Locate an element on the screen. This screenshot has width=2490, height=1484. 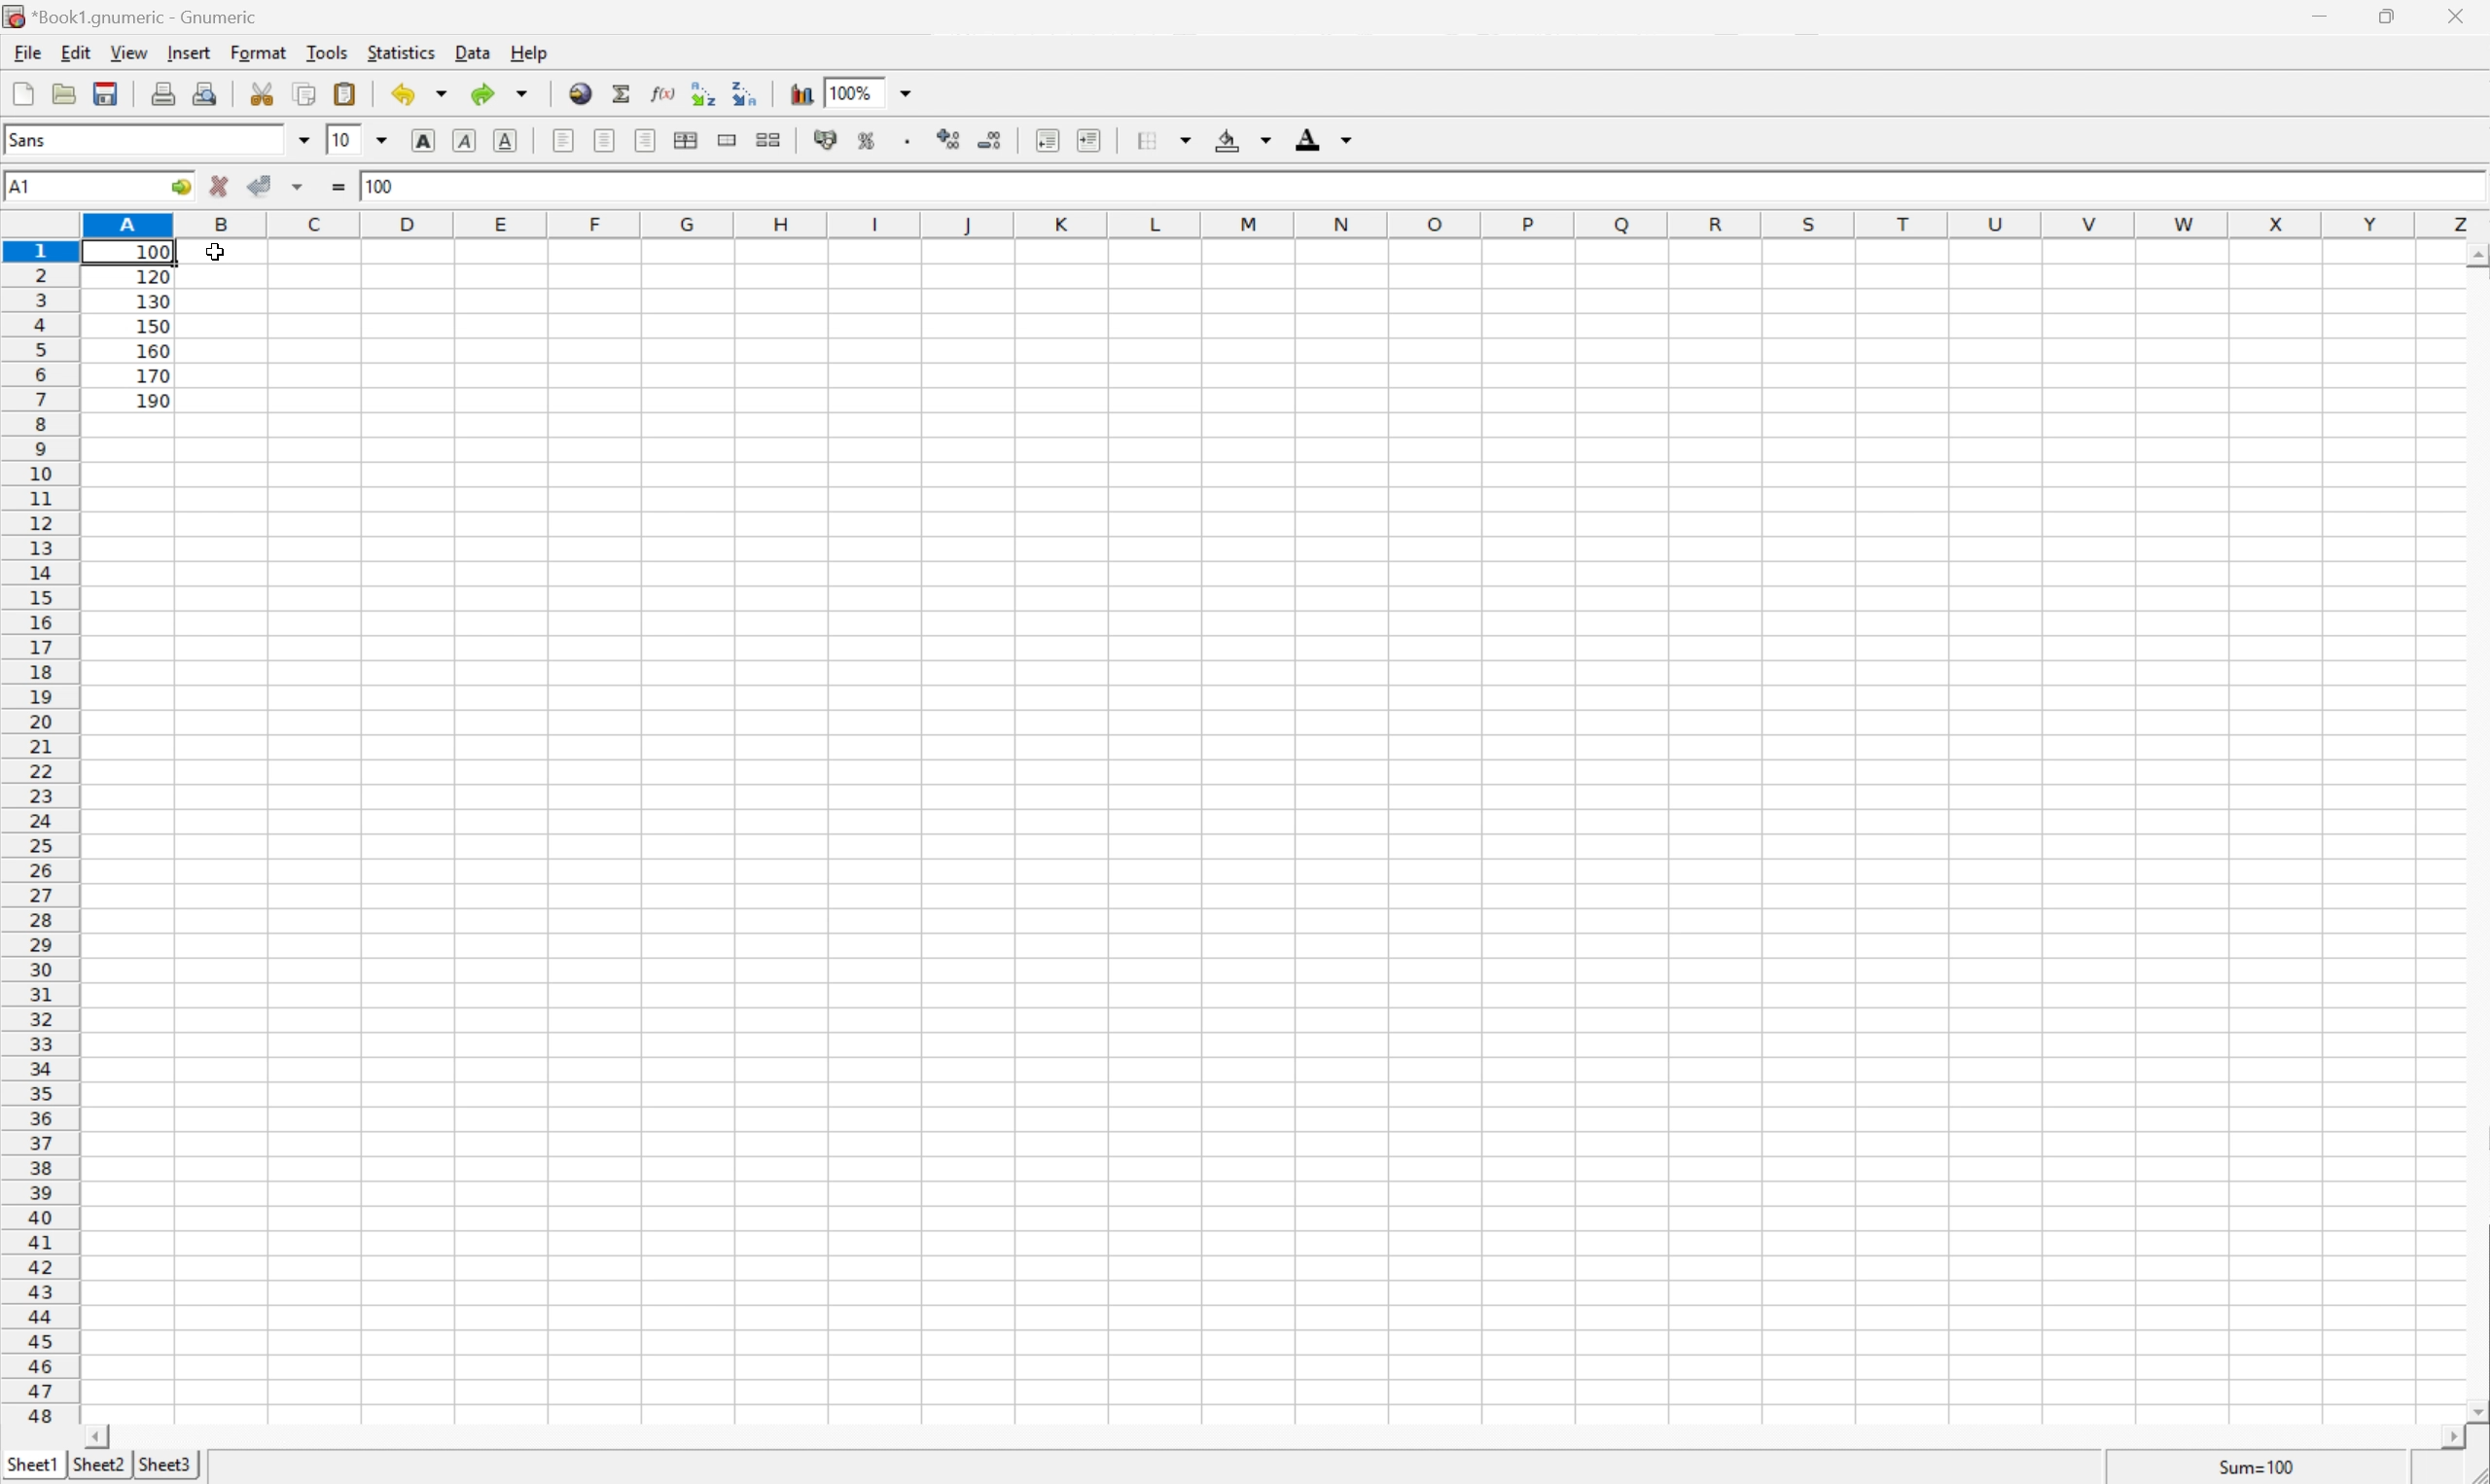
Set the format of the selected cells to include a thousands separator is located at coordinates (911, 140).